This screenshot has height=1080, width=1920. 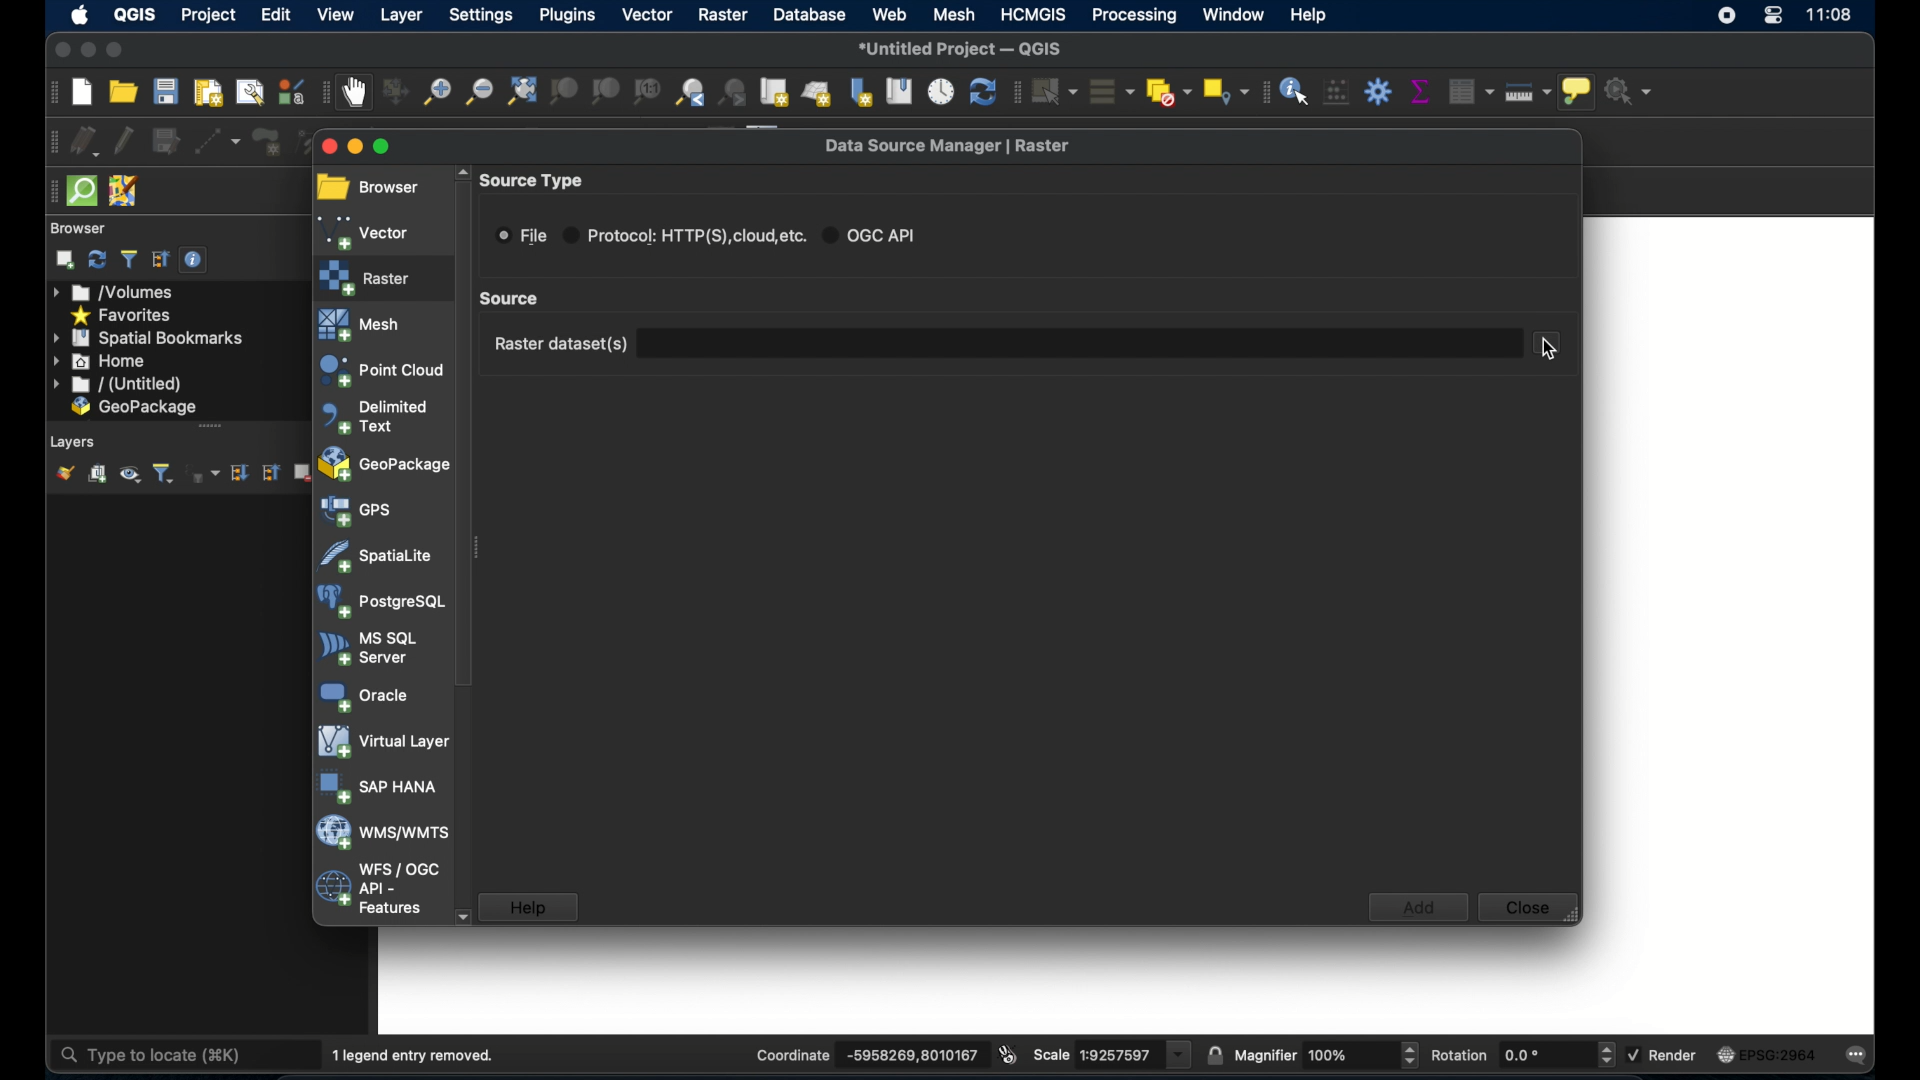 What do you see at coordinates (211, 425) in the screenshot?
I see `drag handle` at bounding box center [211, 425].